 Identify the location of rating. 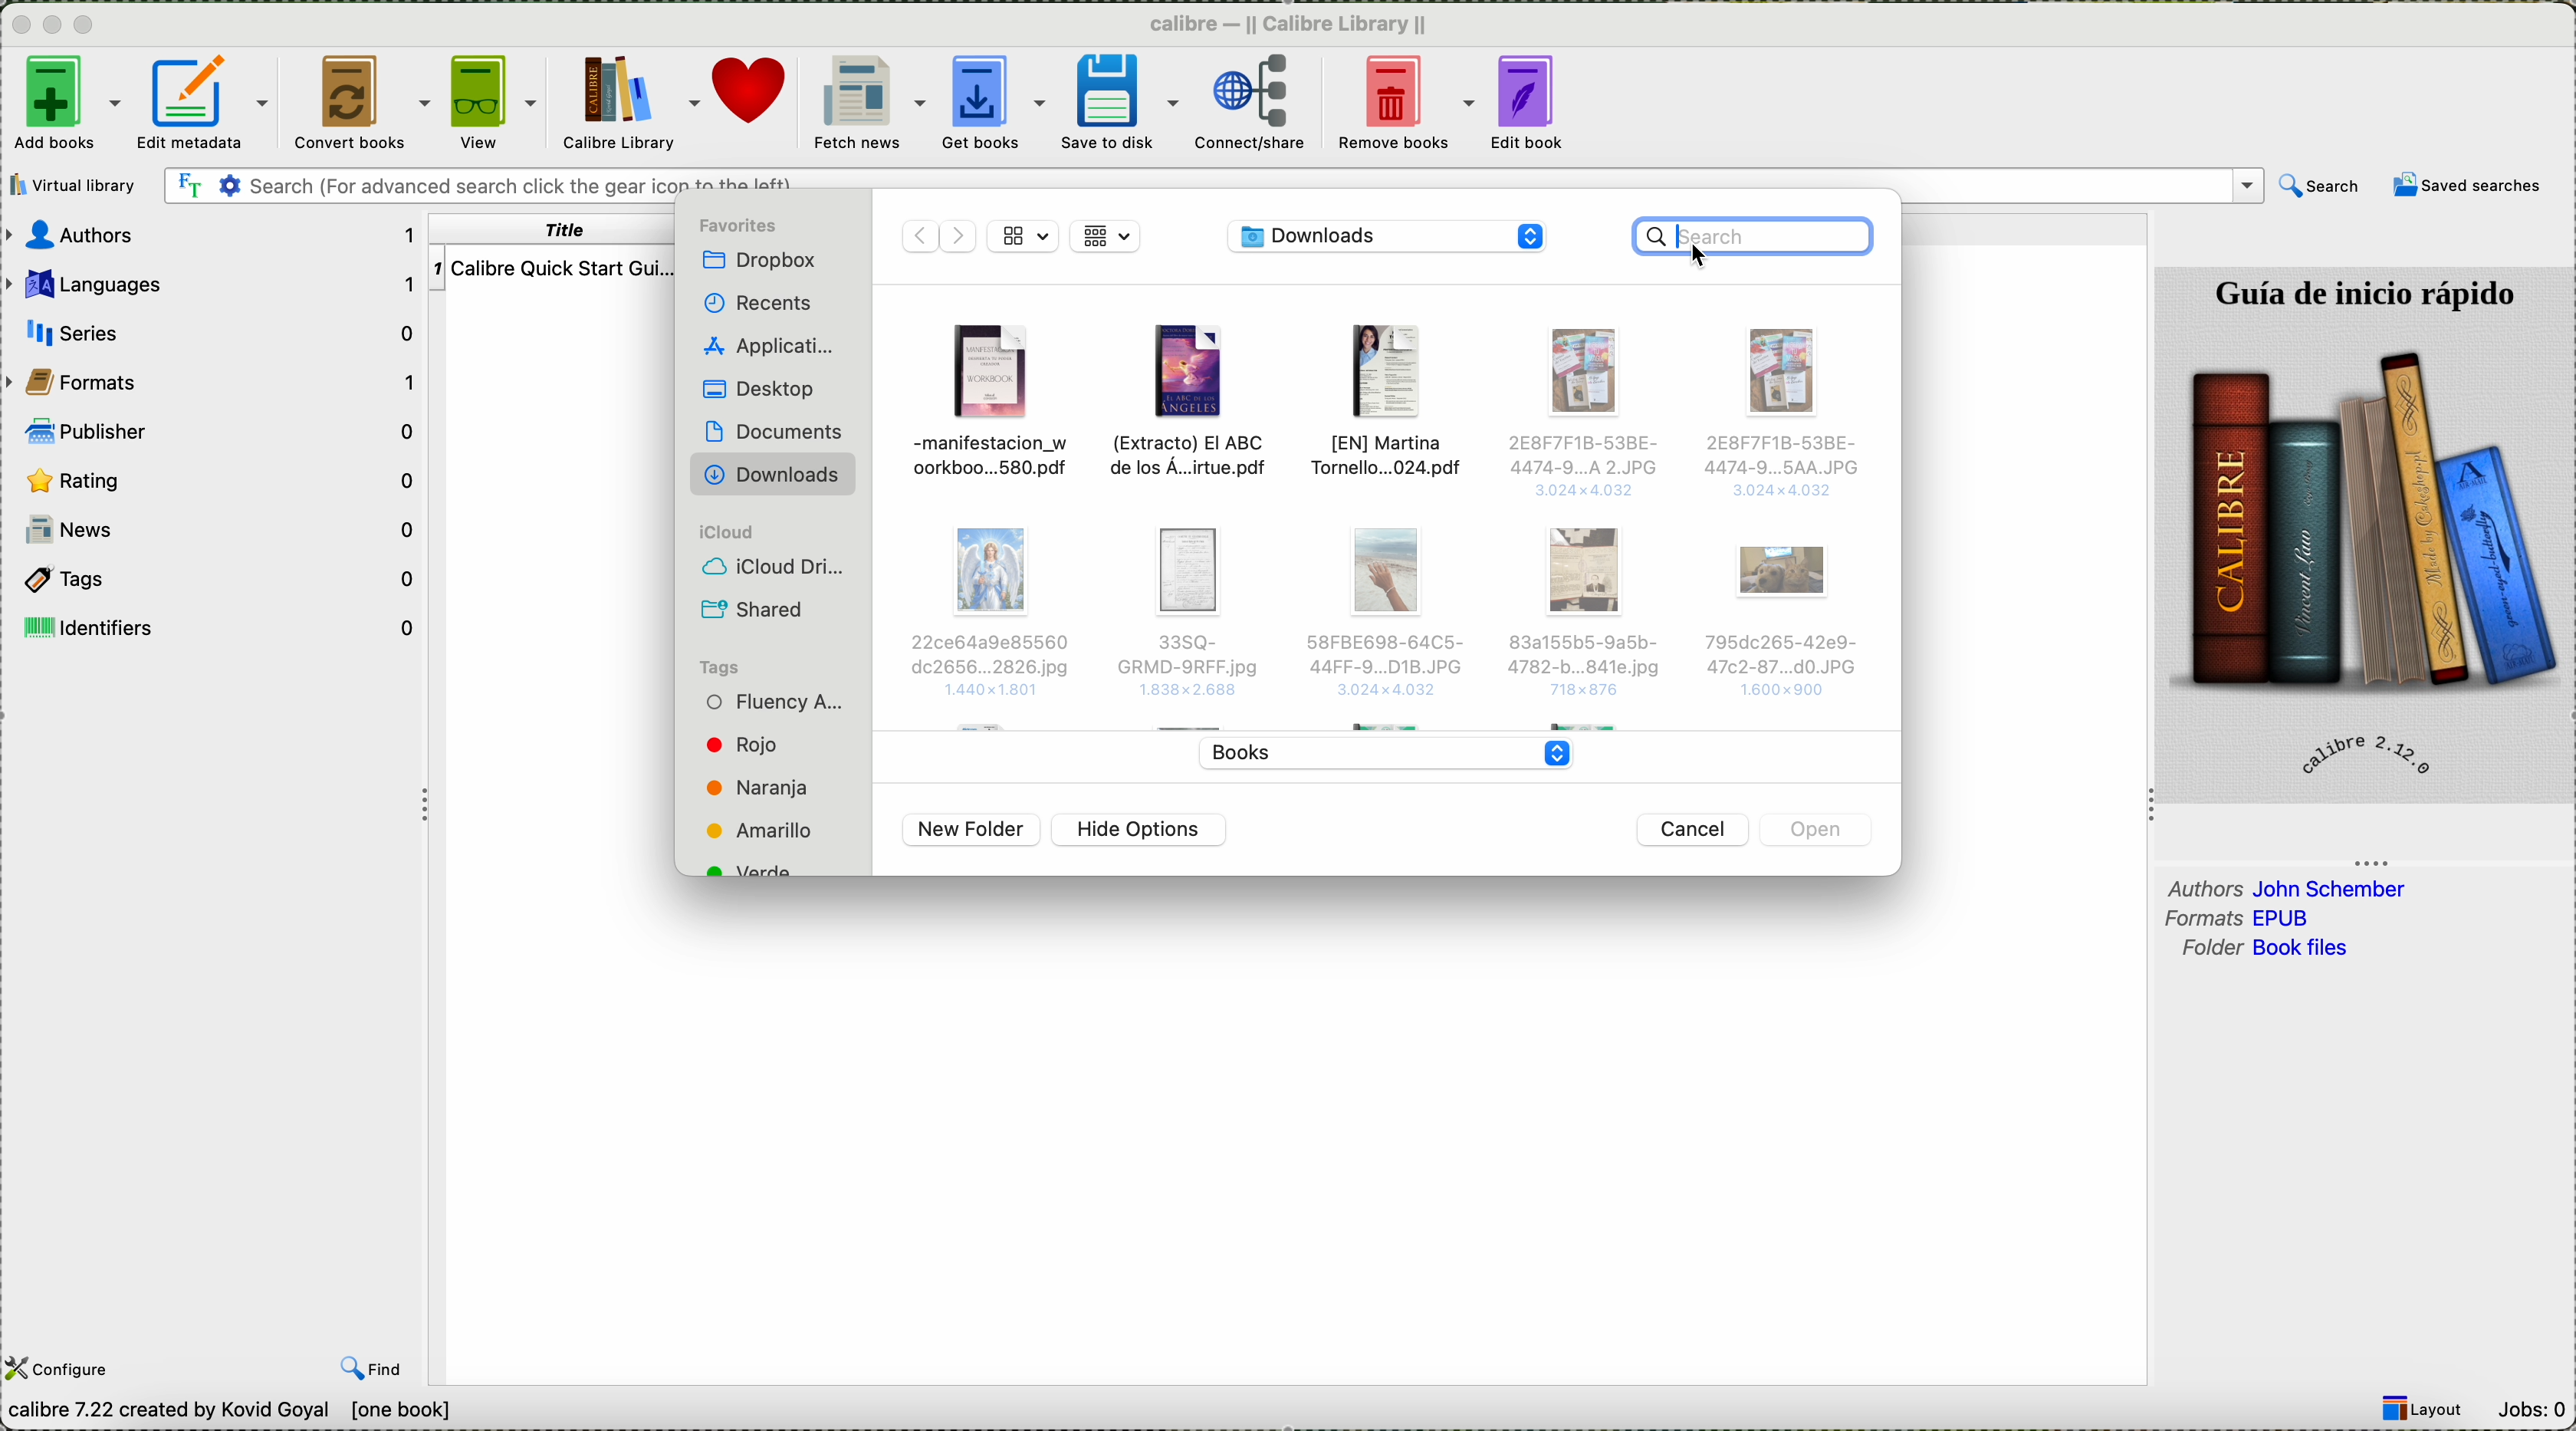
(217, 482).